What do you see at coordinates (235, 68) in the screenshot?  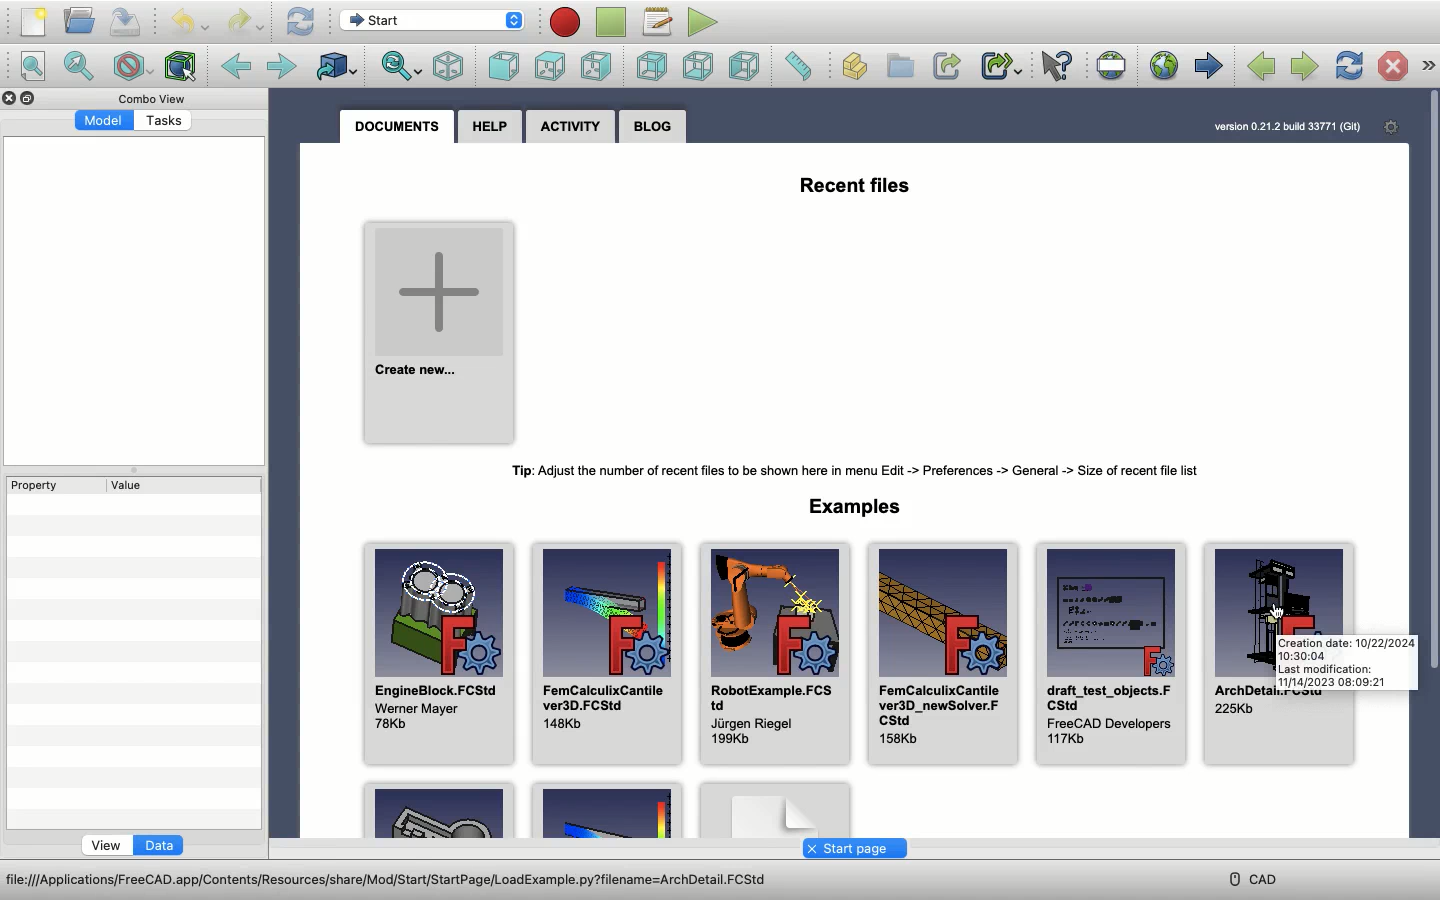 I see `` at bounding box center [235, 68].